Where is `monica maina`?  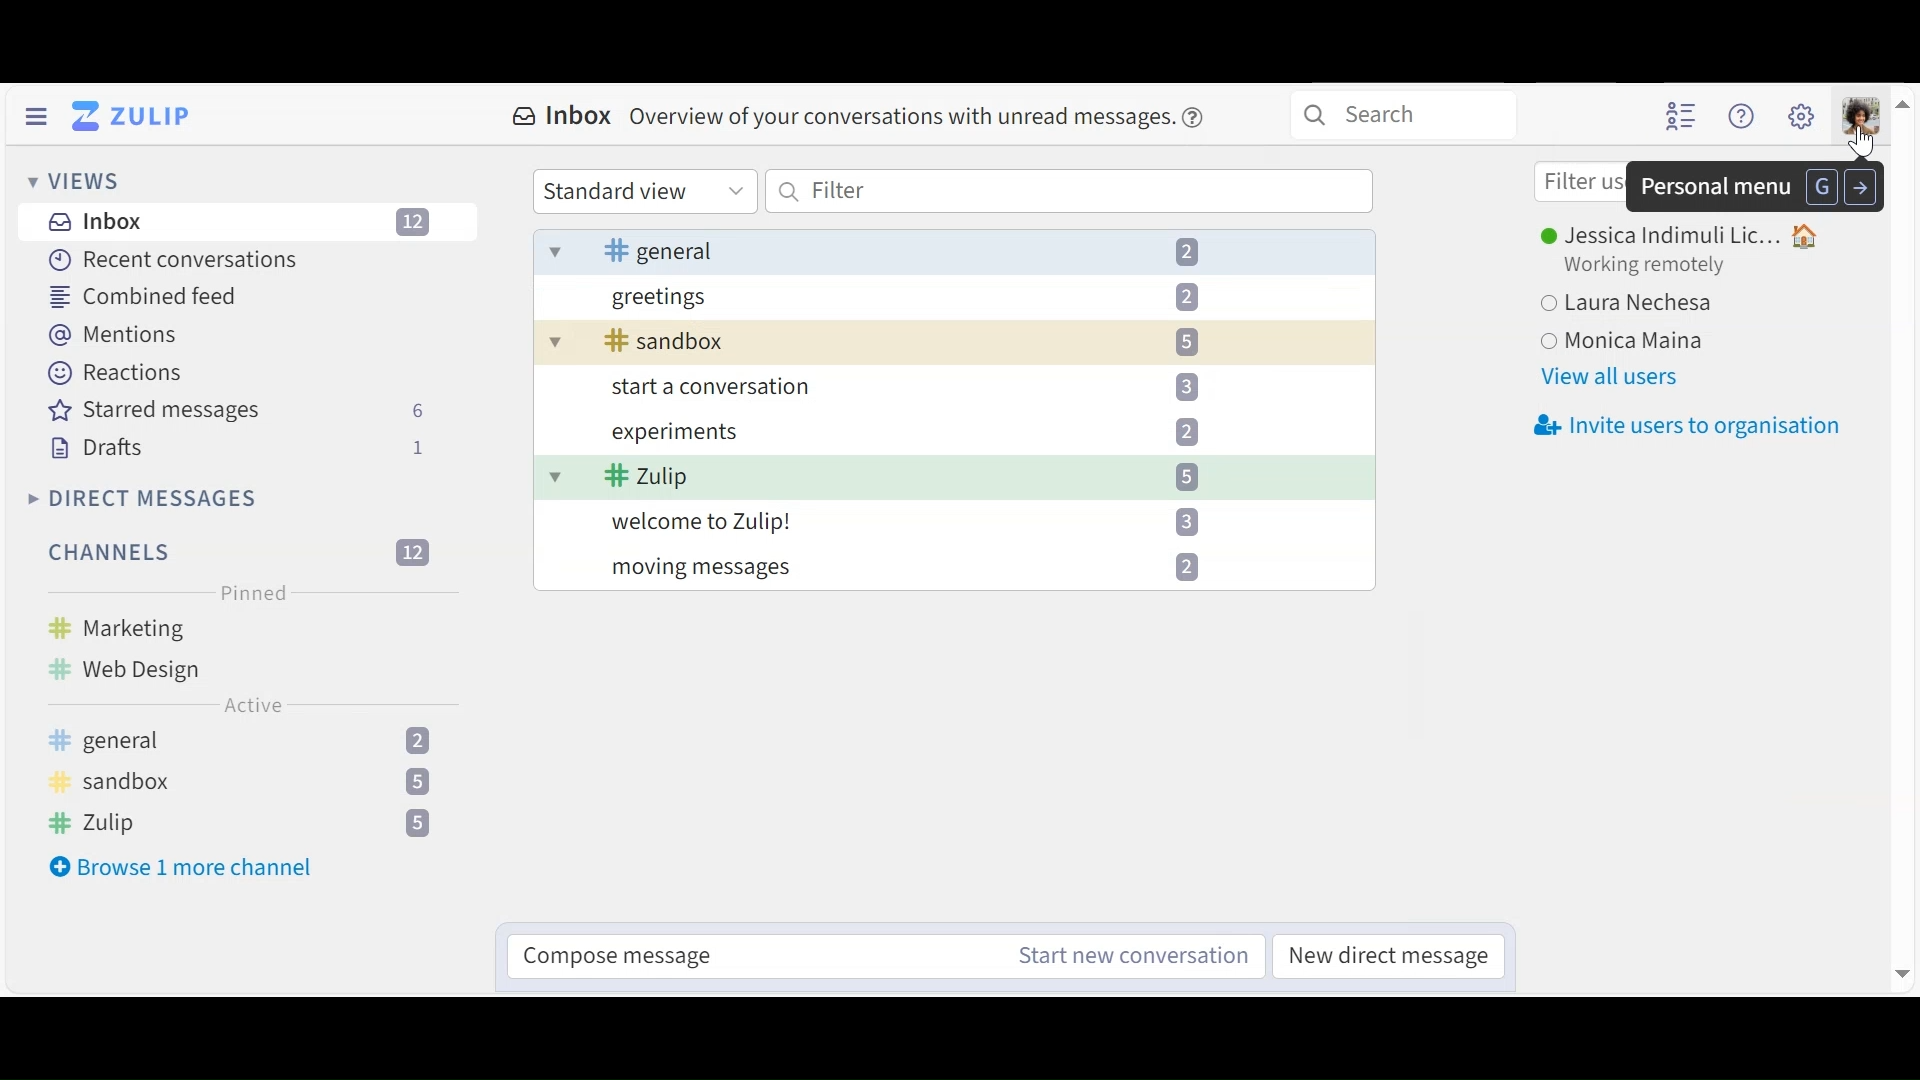 monica maina is located at coordinates (1656, 343).